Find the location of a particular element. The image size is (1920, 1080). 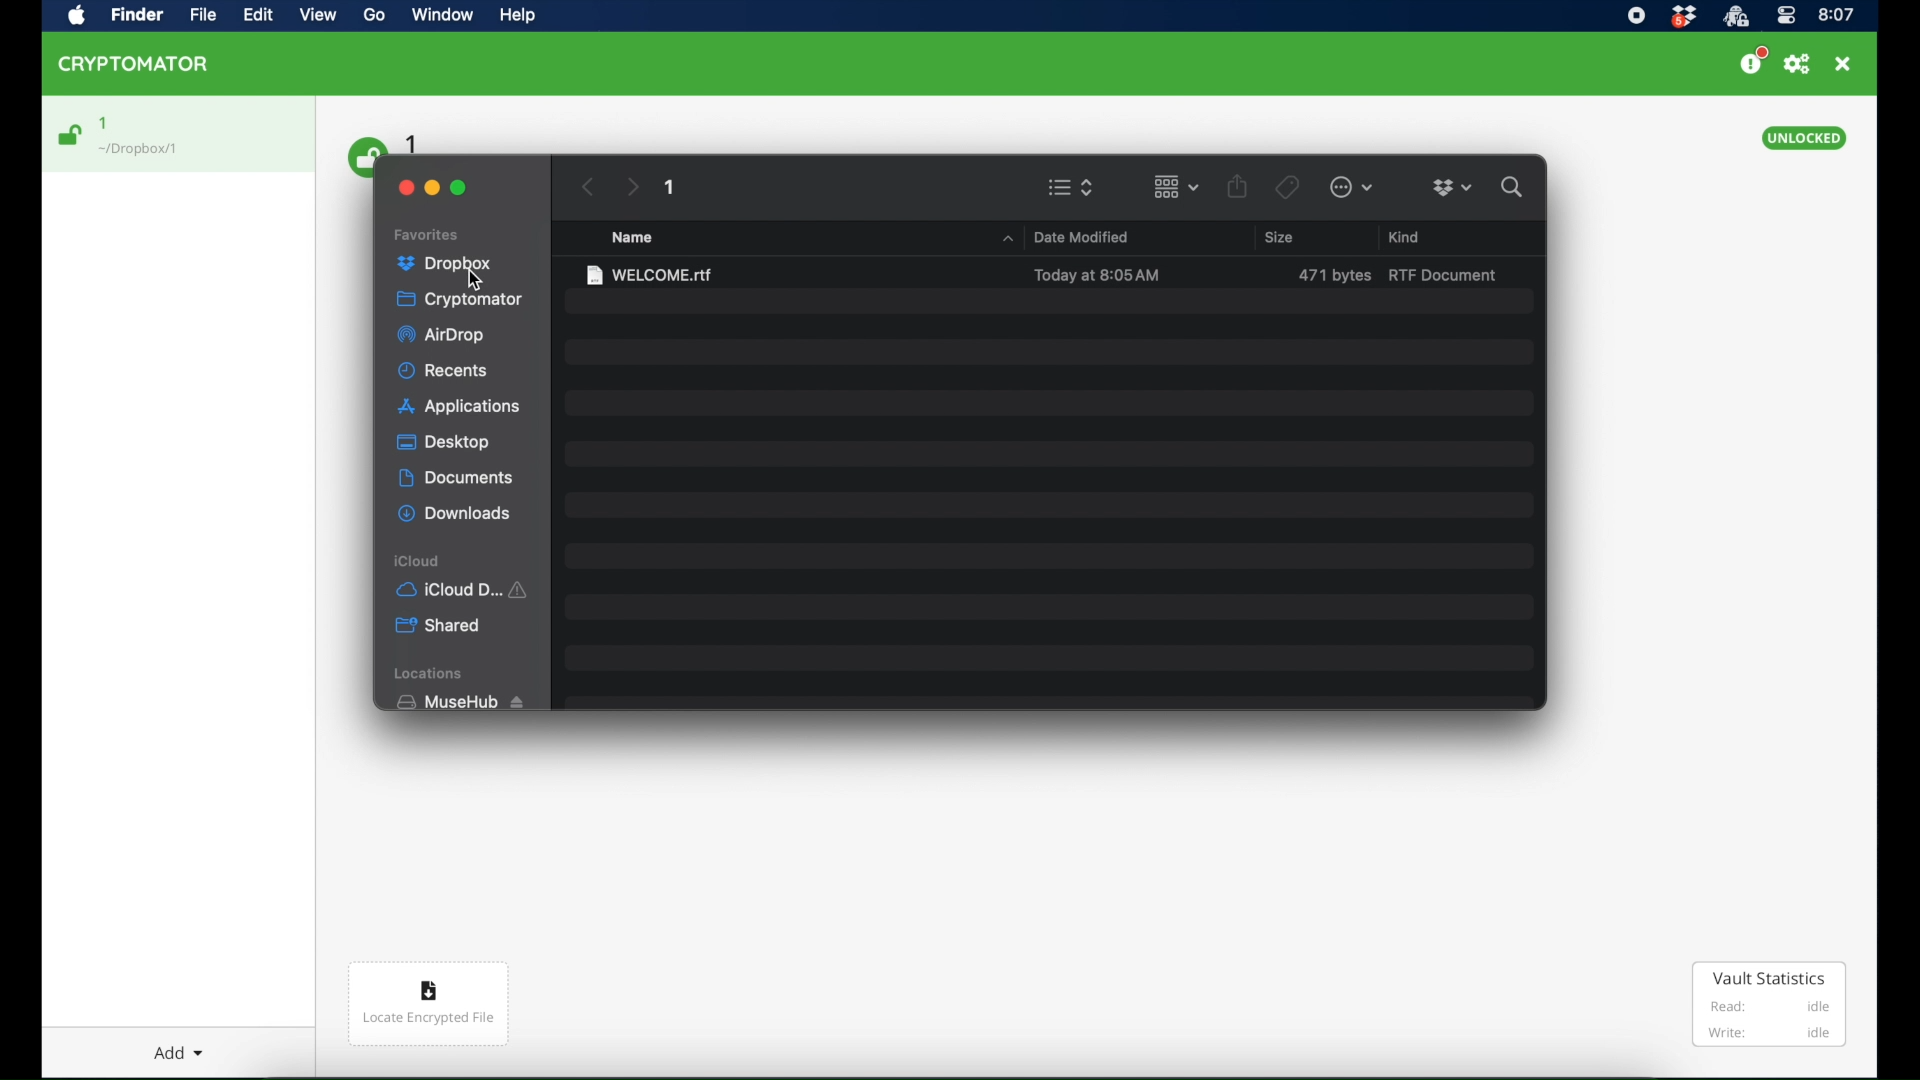

minimize is located at coordinates (434, 186).